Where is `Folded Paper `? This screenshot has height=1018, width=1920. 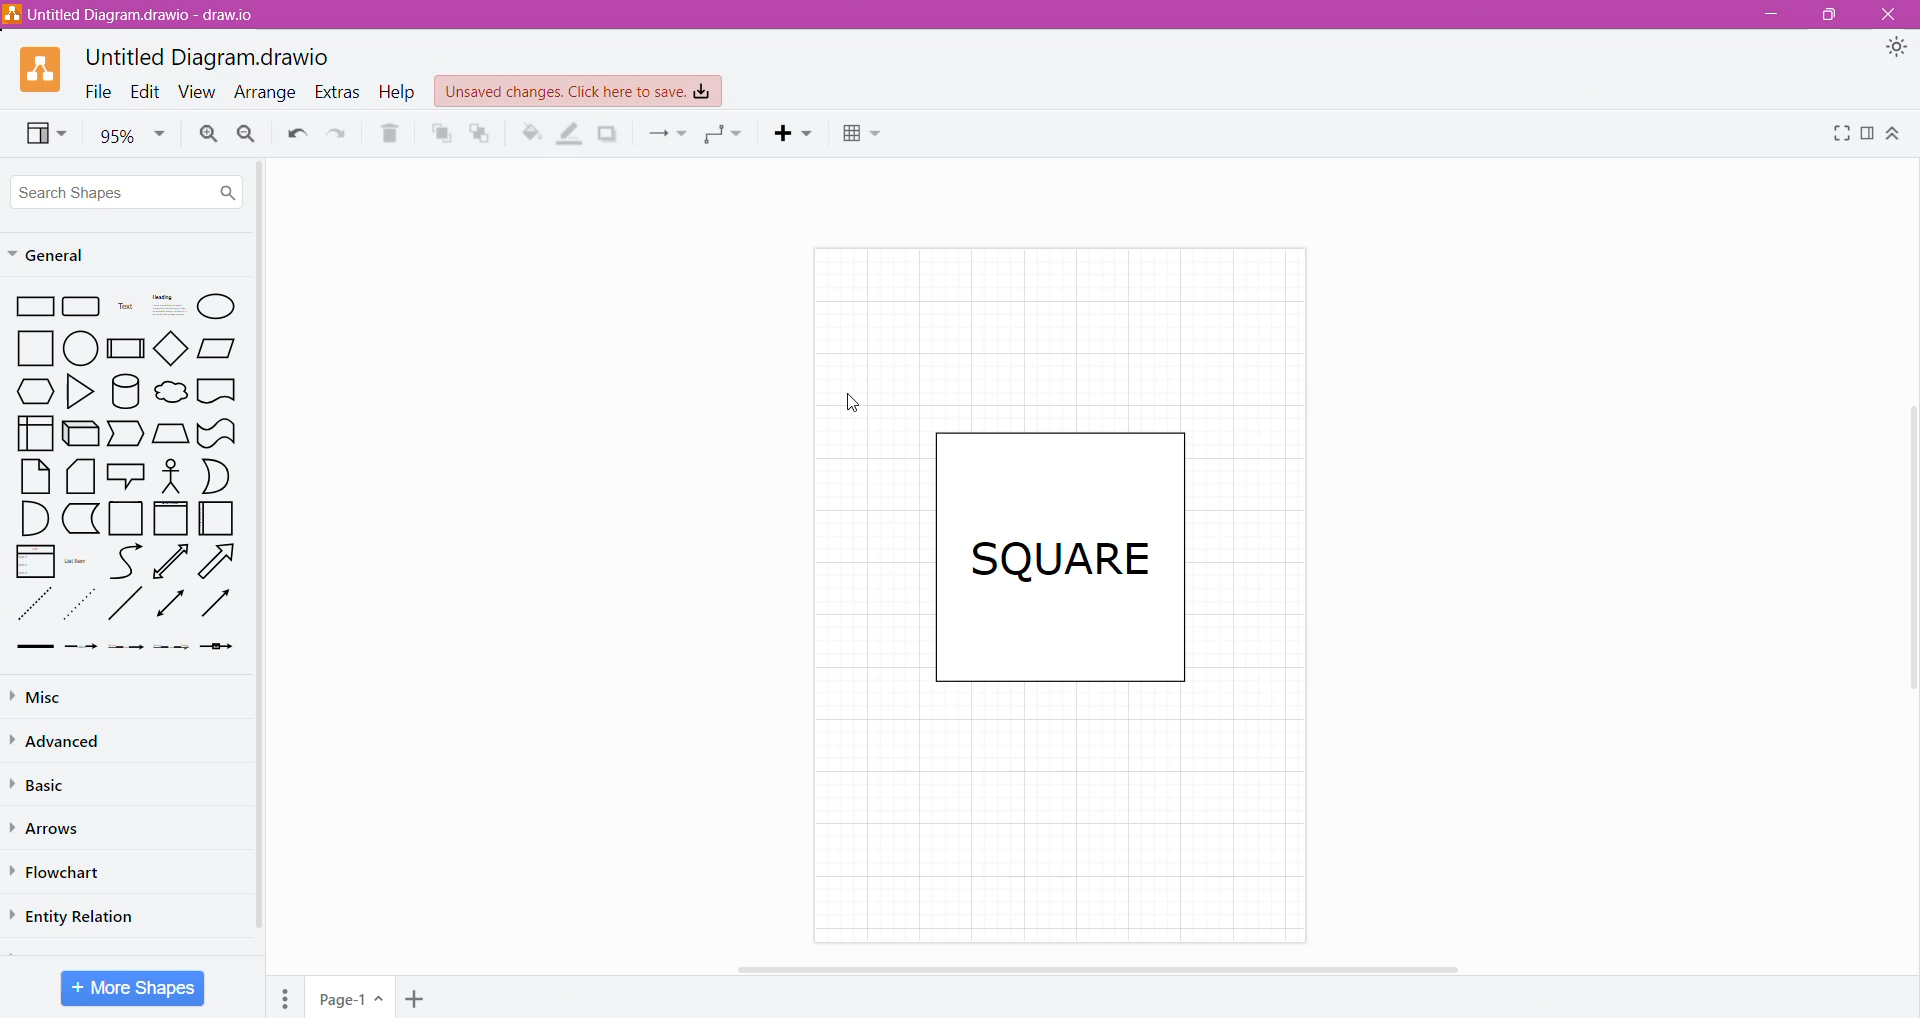 Folded Paper  is located at coordinates (216, 519).